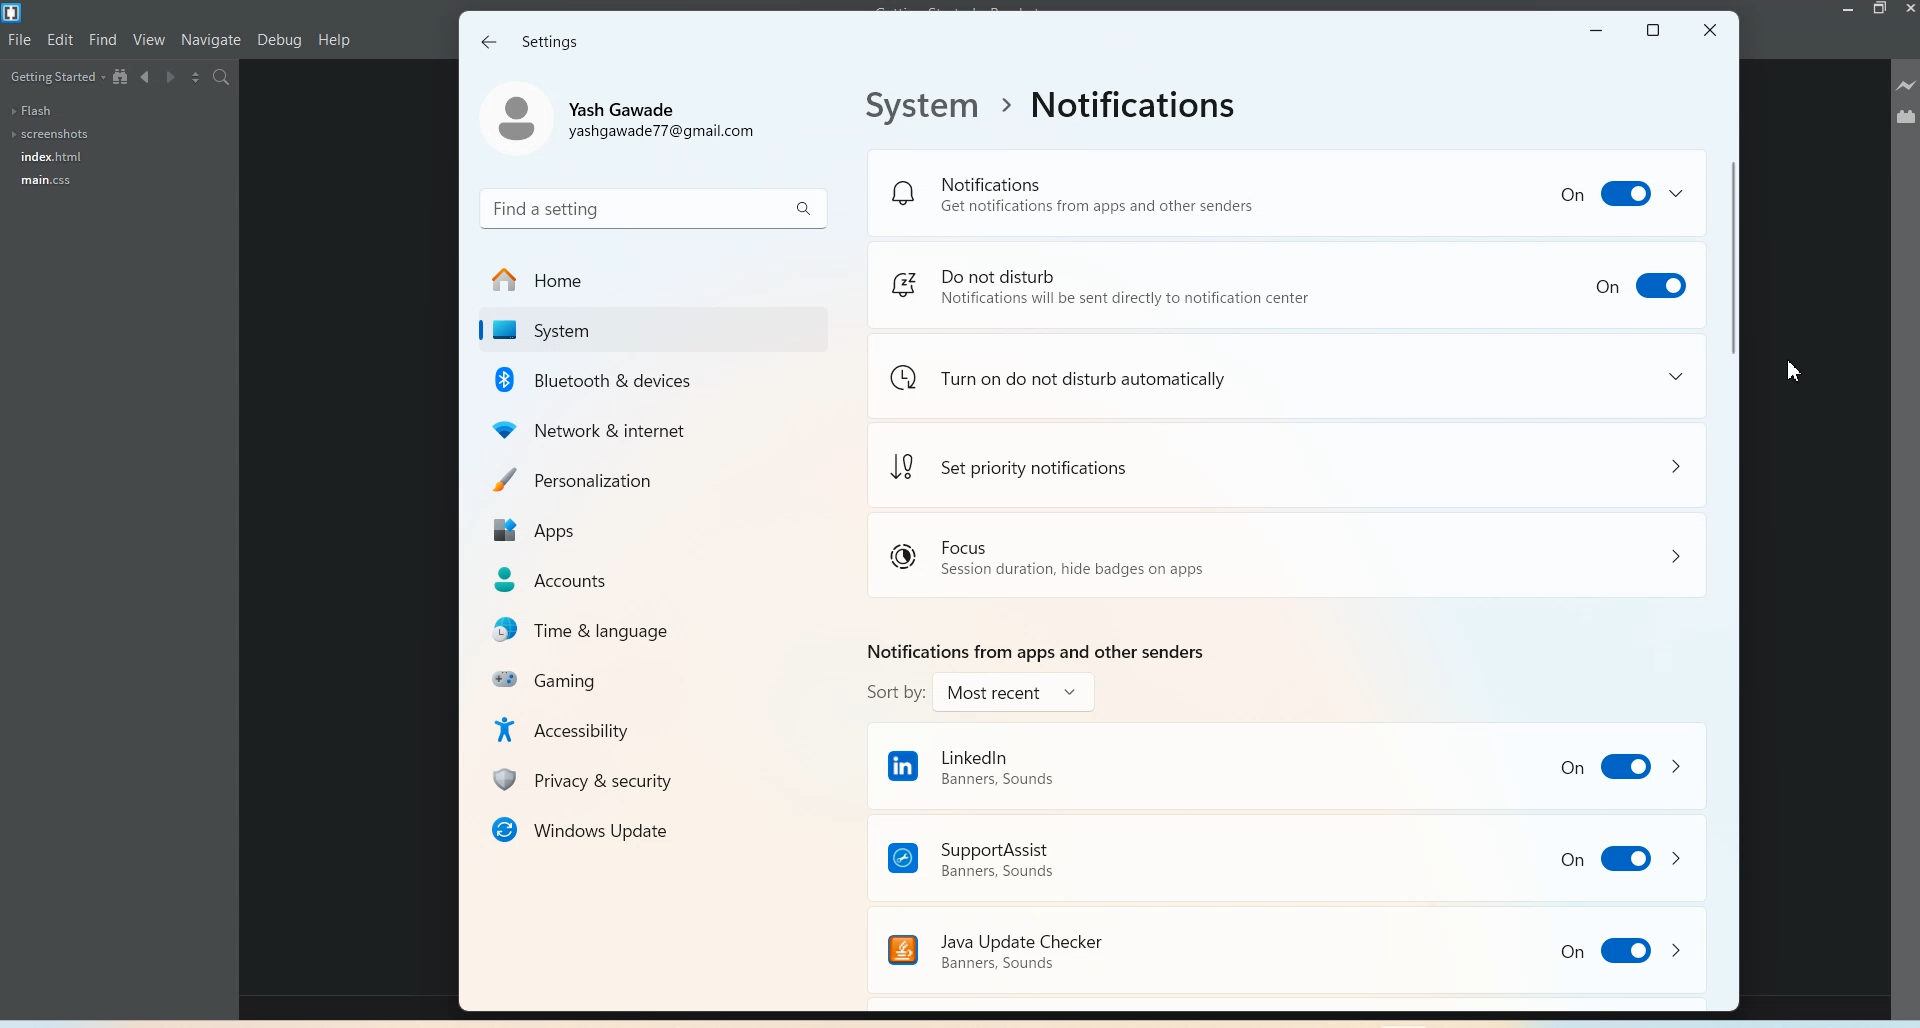 Image resolution: width=1920 pixels, height=1028 pixels. Describe the element at coordinates (645, 527) in the screenshot. I see `Apps` at that location.